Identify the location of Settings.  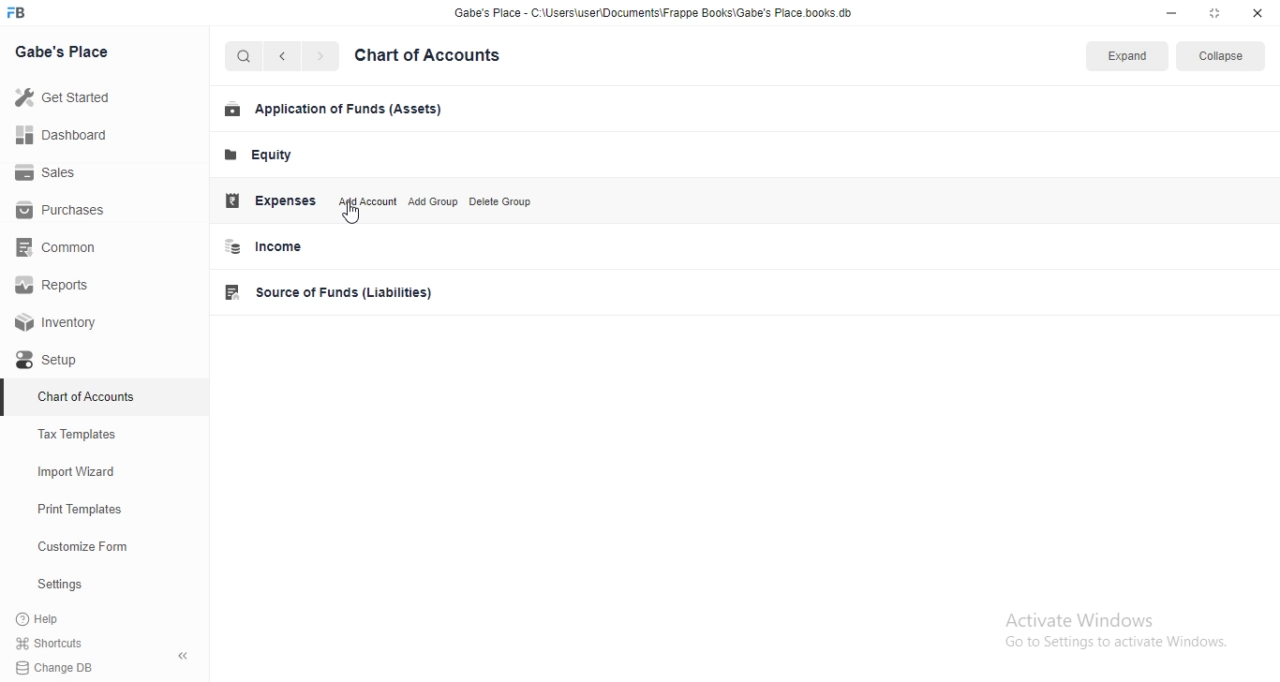
(63, 584).